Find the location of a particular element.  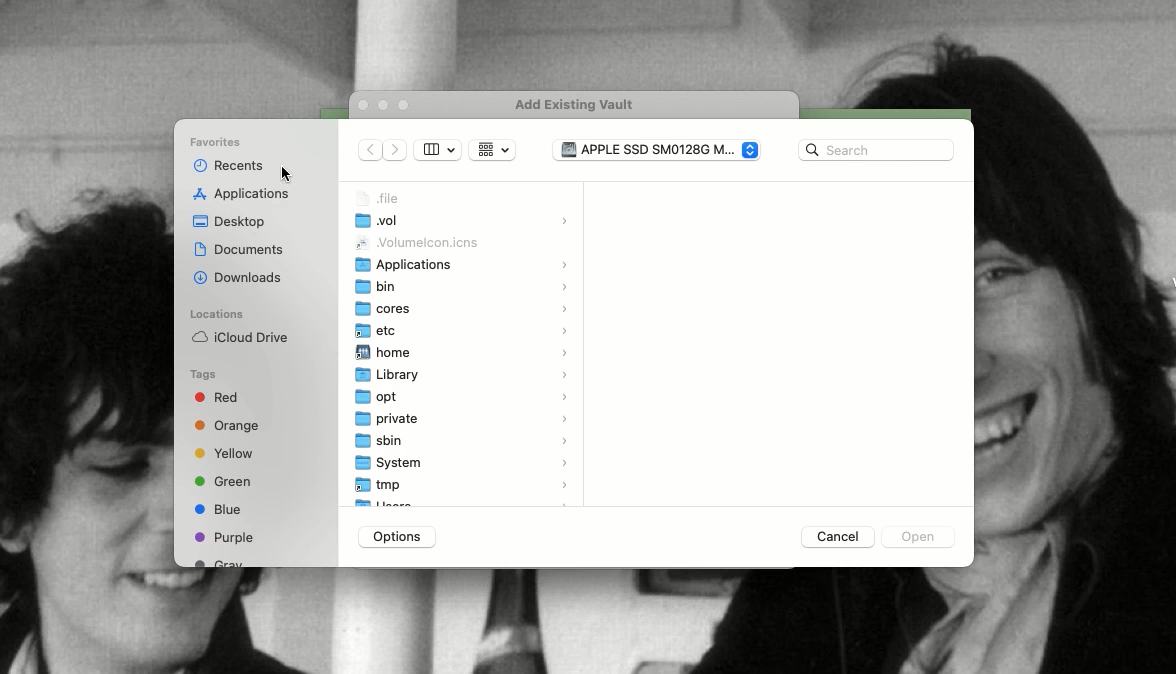

Applications is located at coordinates (462, 263).